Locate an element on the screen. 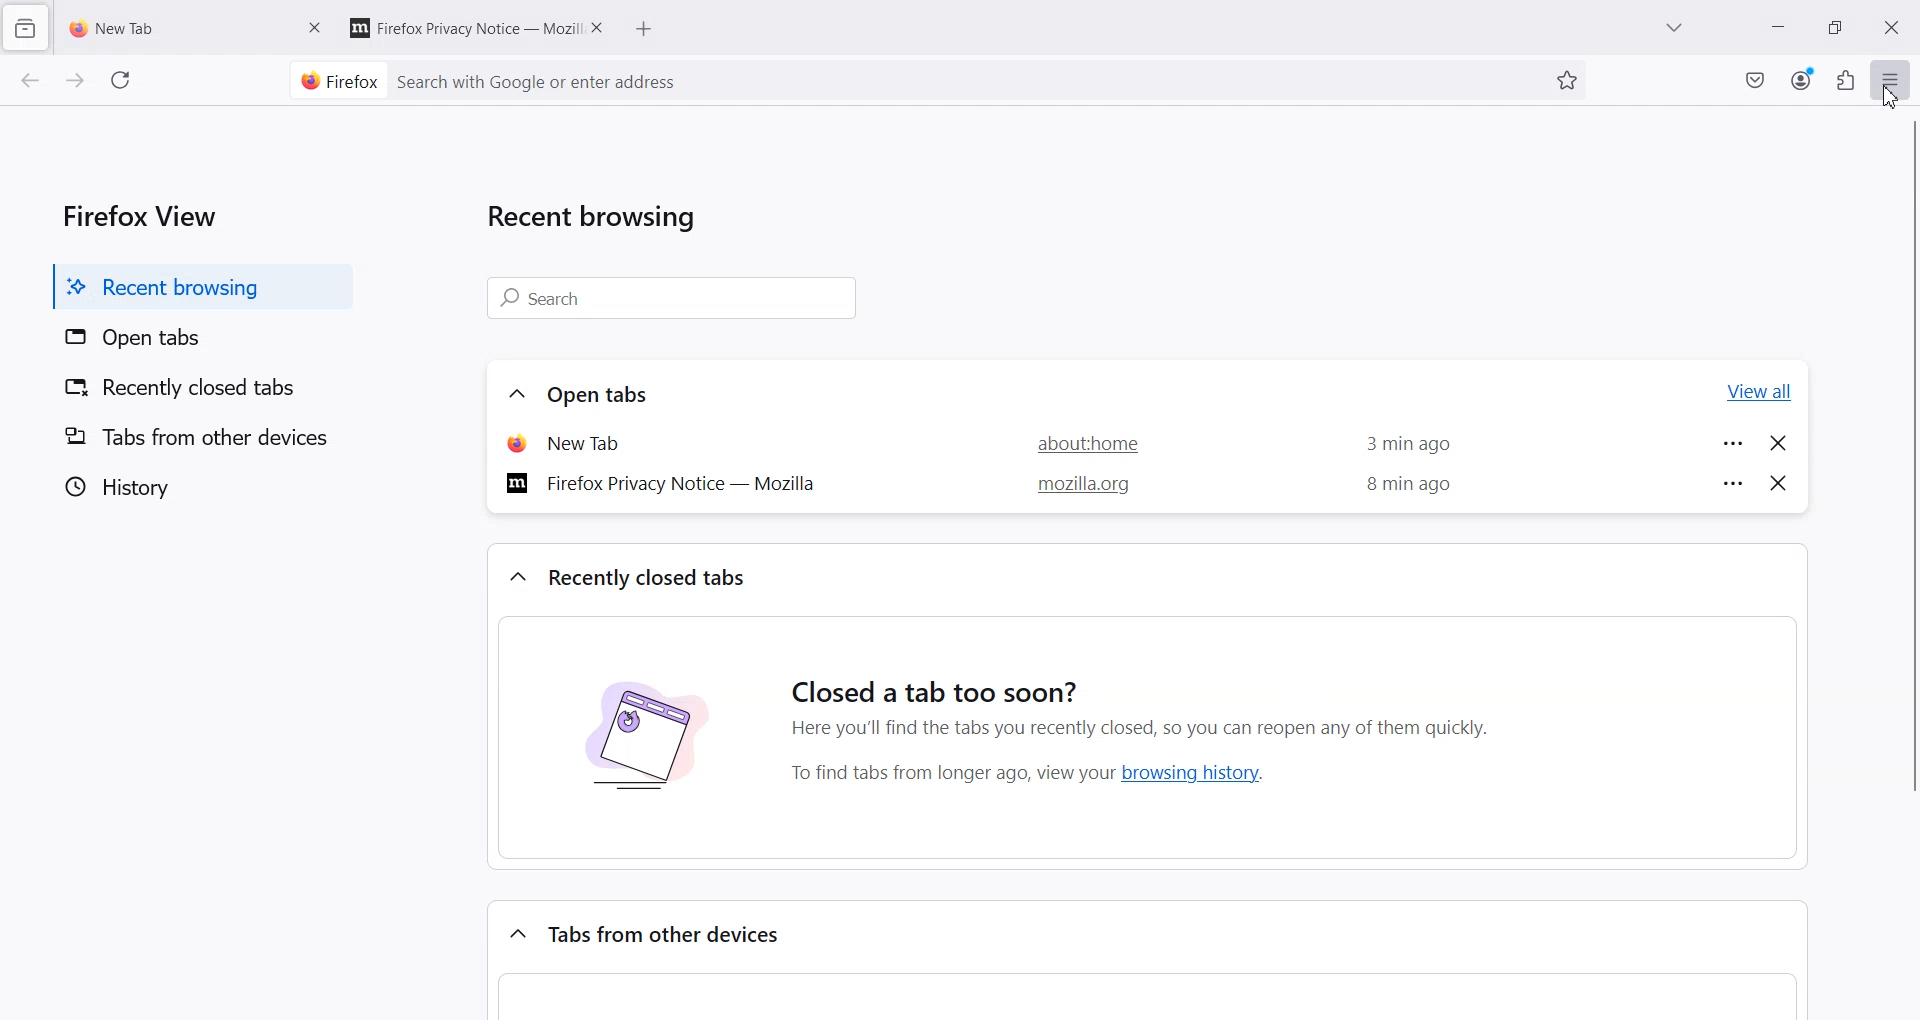  Open tabs is located at coordinates (603, 394).